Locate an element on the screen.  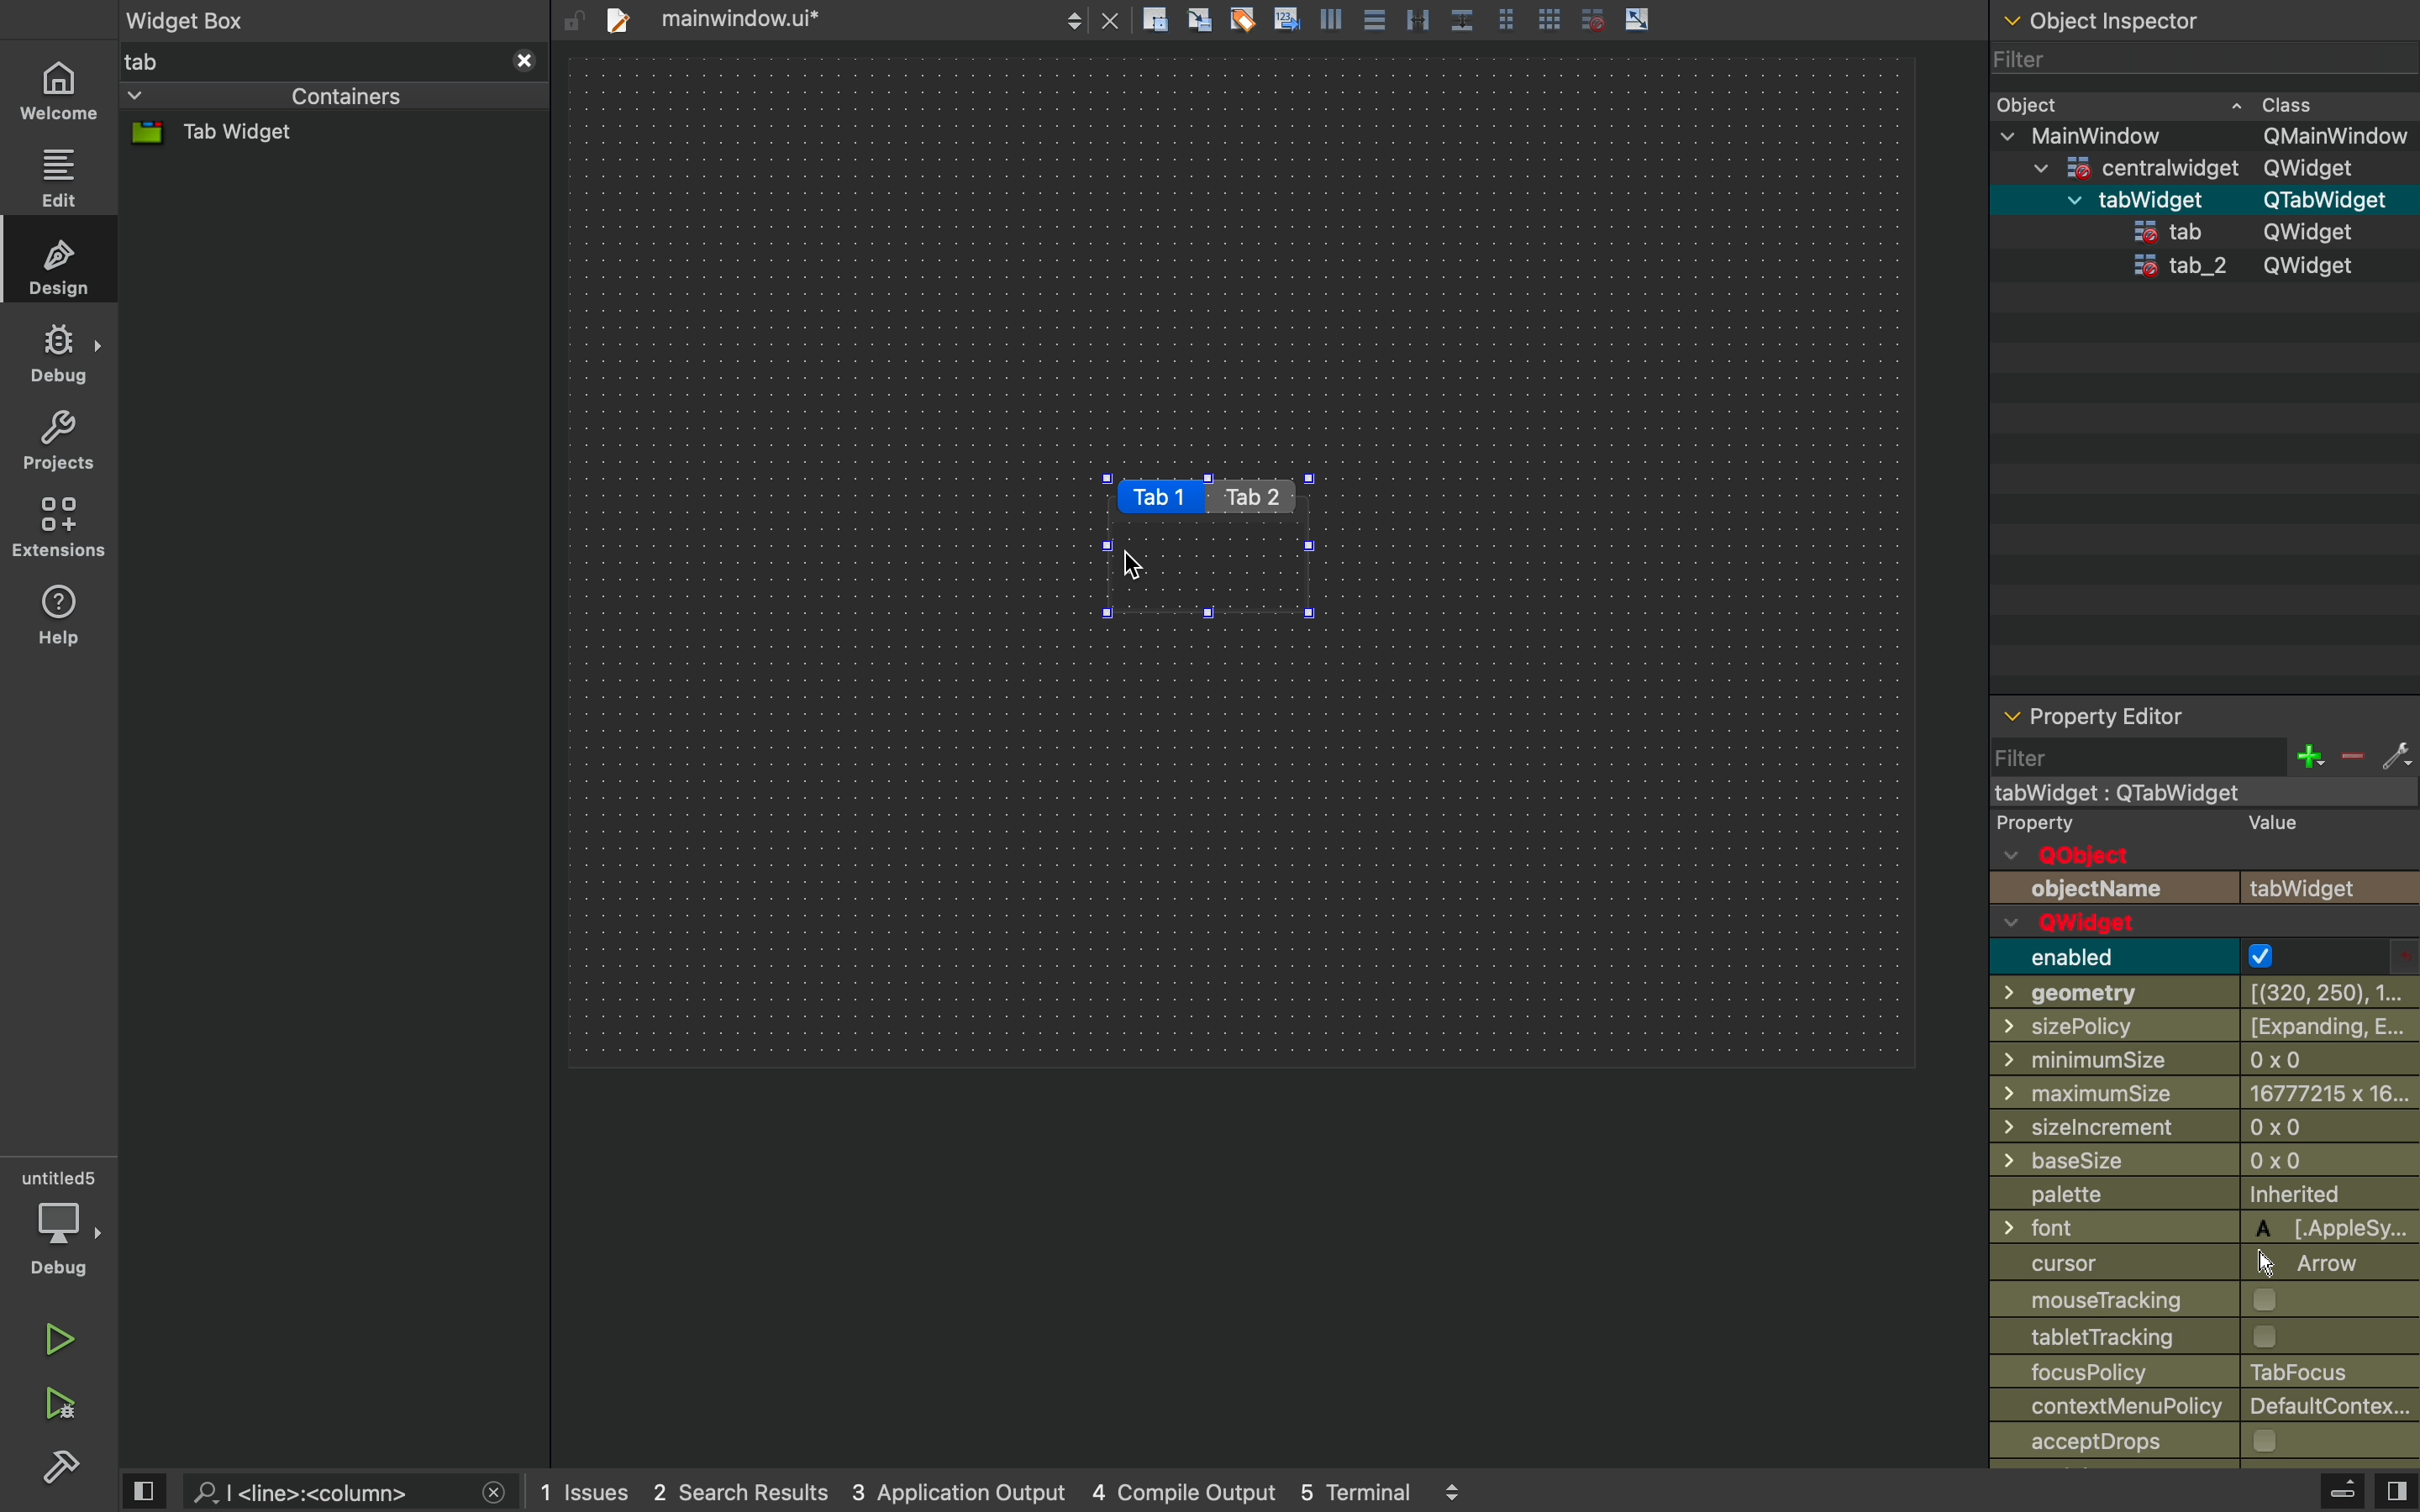
cursor is located at coordinates (2182, 1264).